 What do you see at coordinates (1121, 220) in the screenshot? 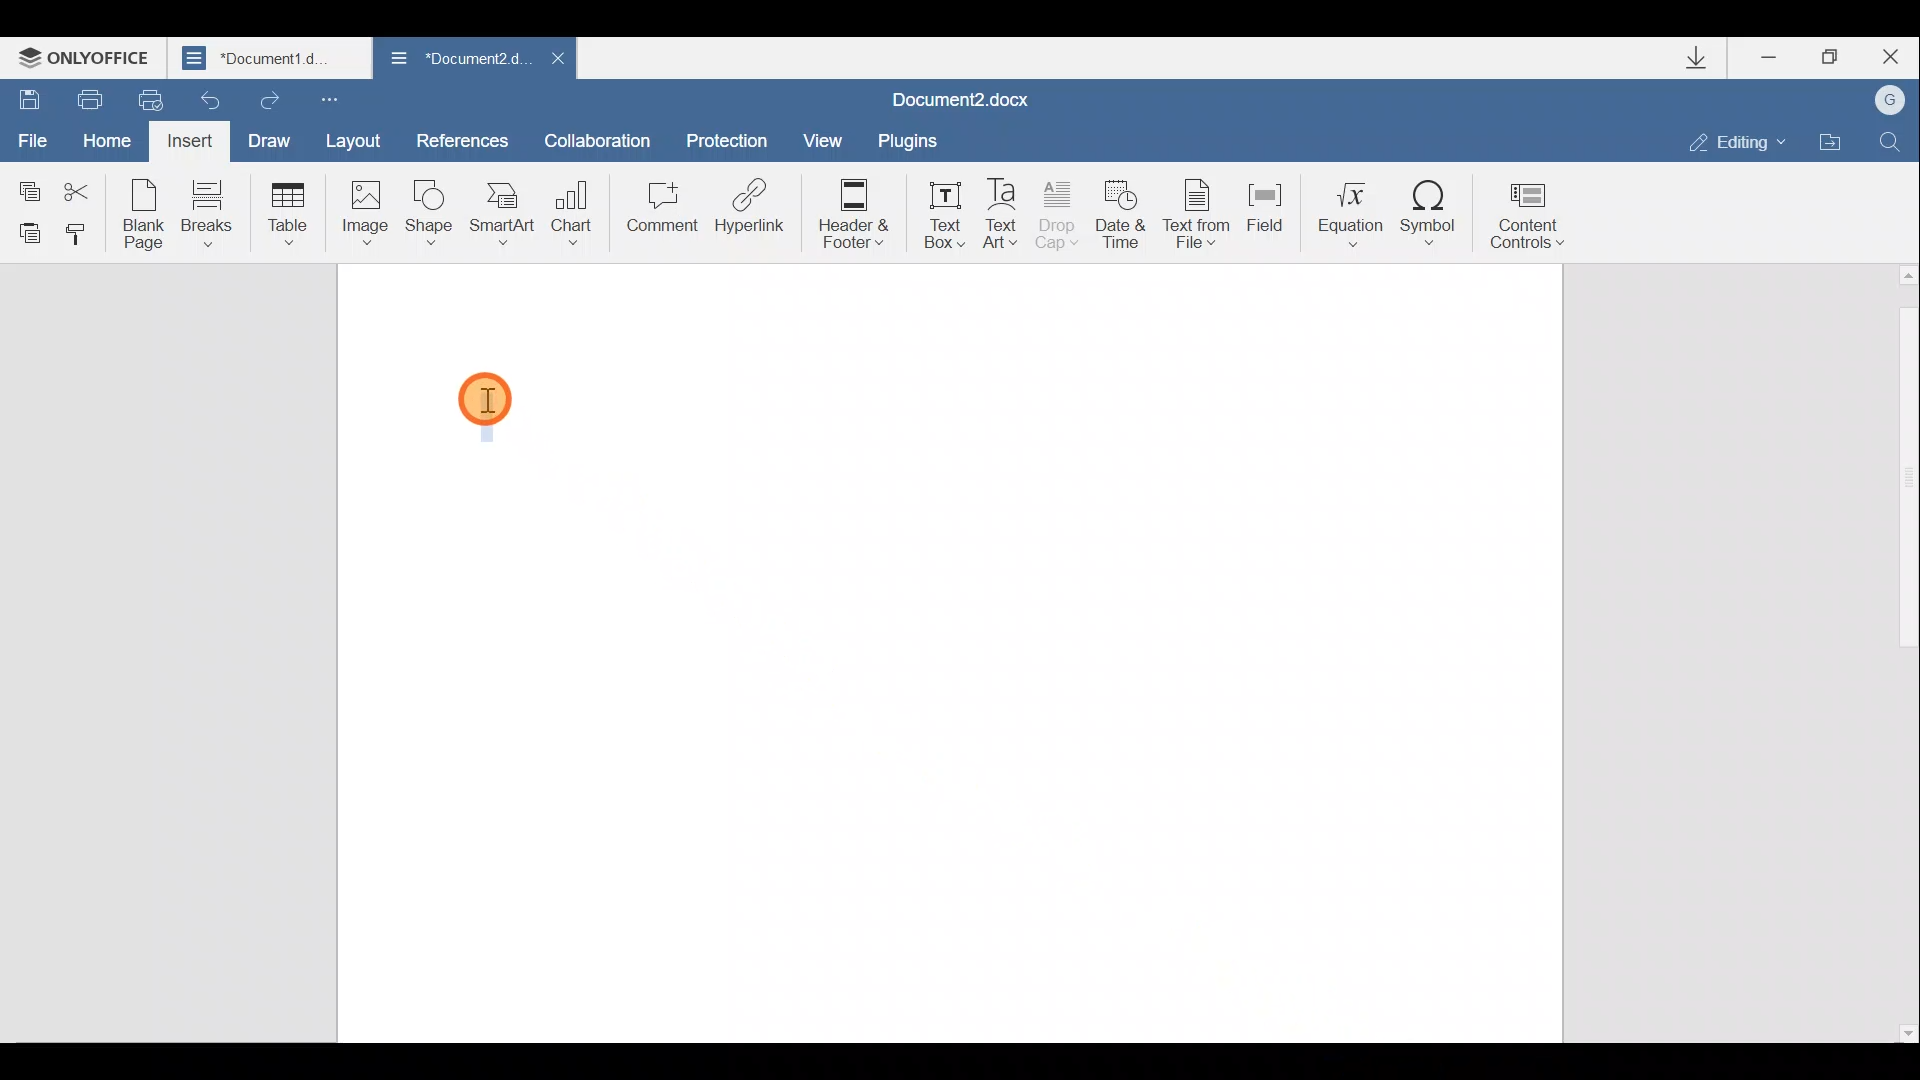
I see `Date & time` at bounding box center [1121, 220].